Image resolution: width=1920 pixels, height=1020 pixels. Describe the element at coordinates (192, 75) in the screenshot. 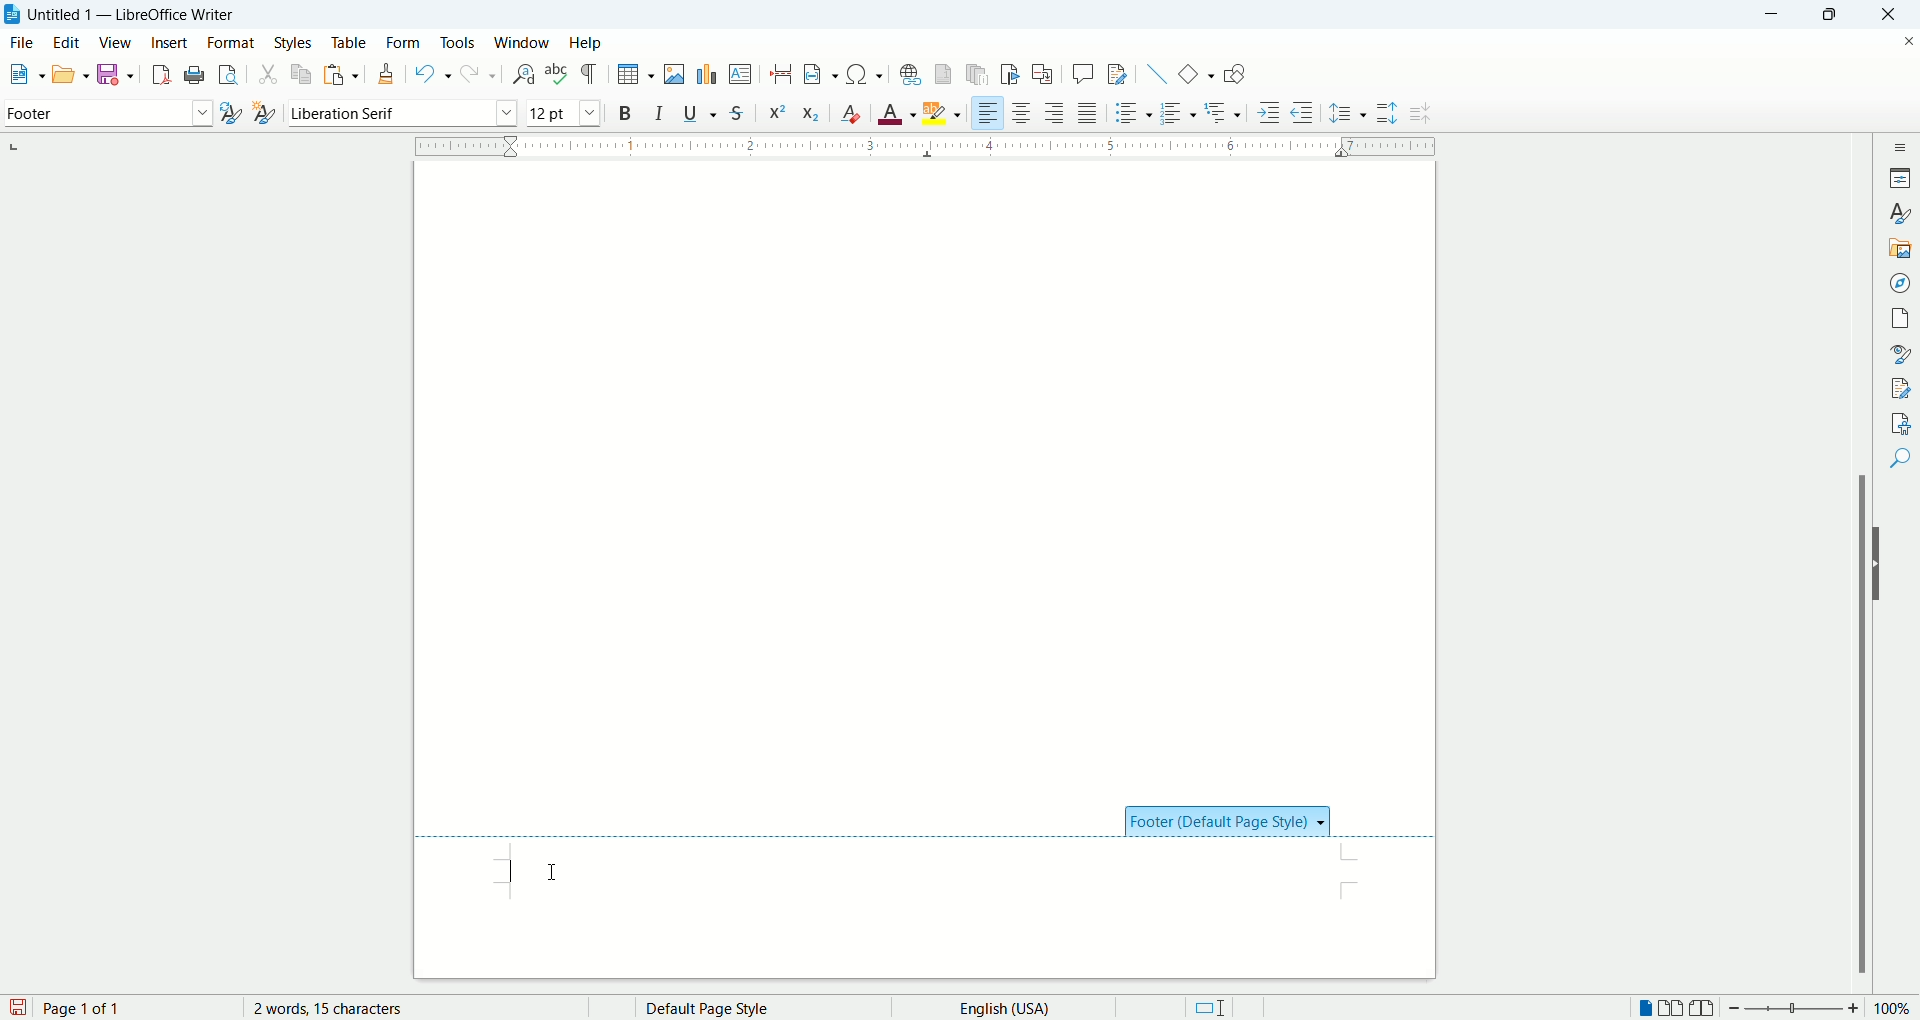

I see `print` at that location.